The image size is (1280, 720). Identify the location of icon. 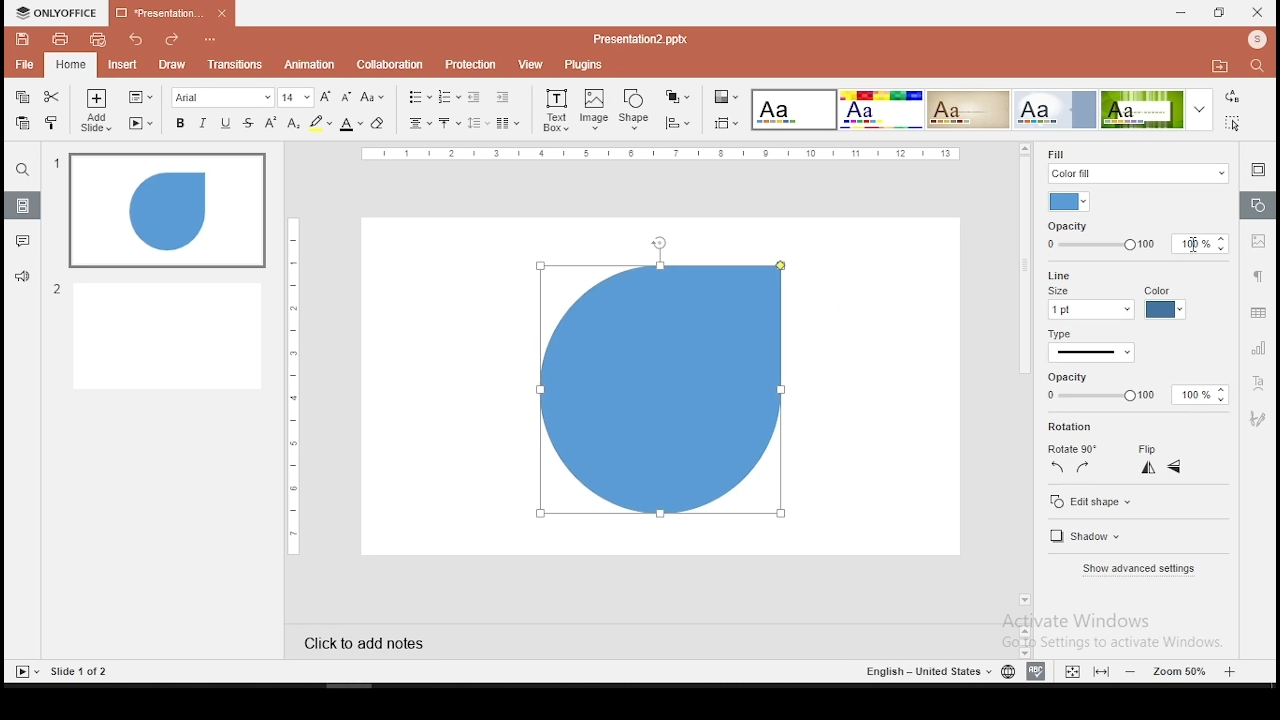
(60, 12).